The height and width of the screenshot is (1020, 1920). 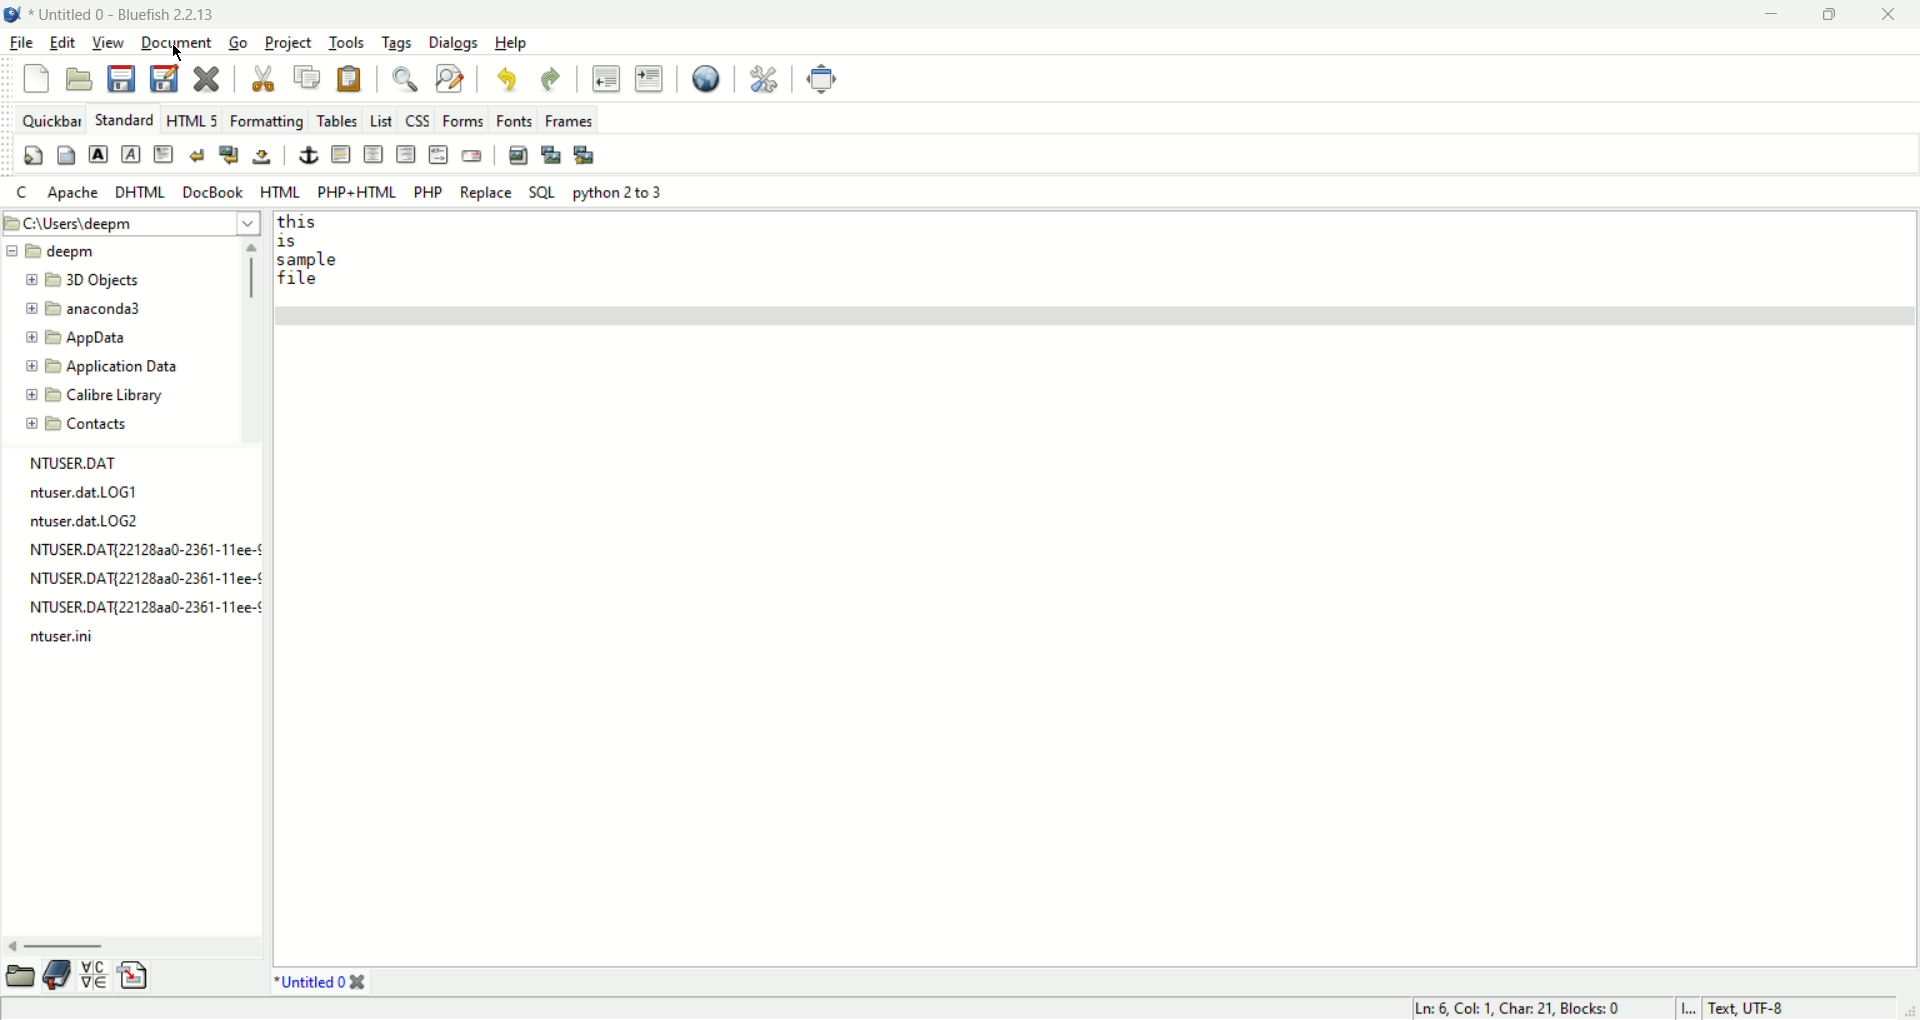 What do you see at coordinates (140, 974) in the screenshot?
I see `insert file` at bounding box center [140, 974].